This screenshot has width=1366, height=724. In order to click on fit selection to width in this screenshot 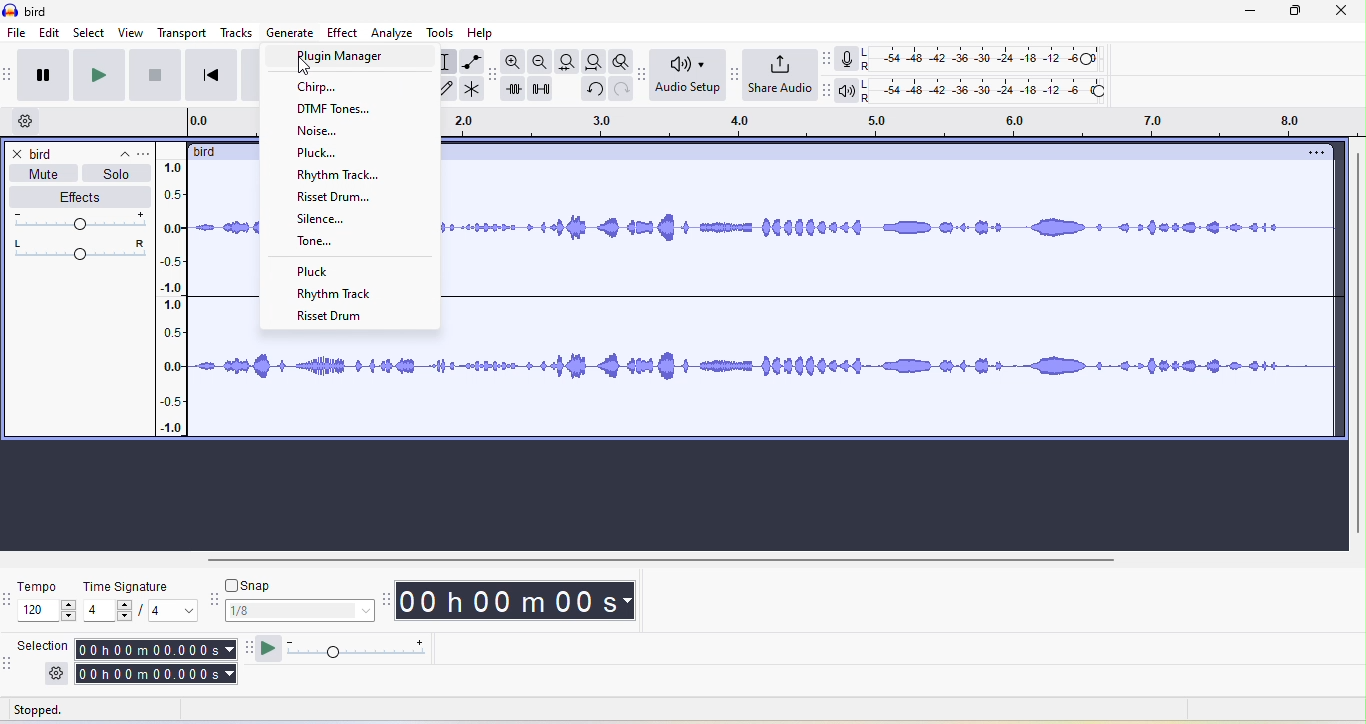, I will do `click(571, 61)`.